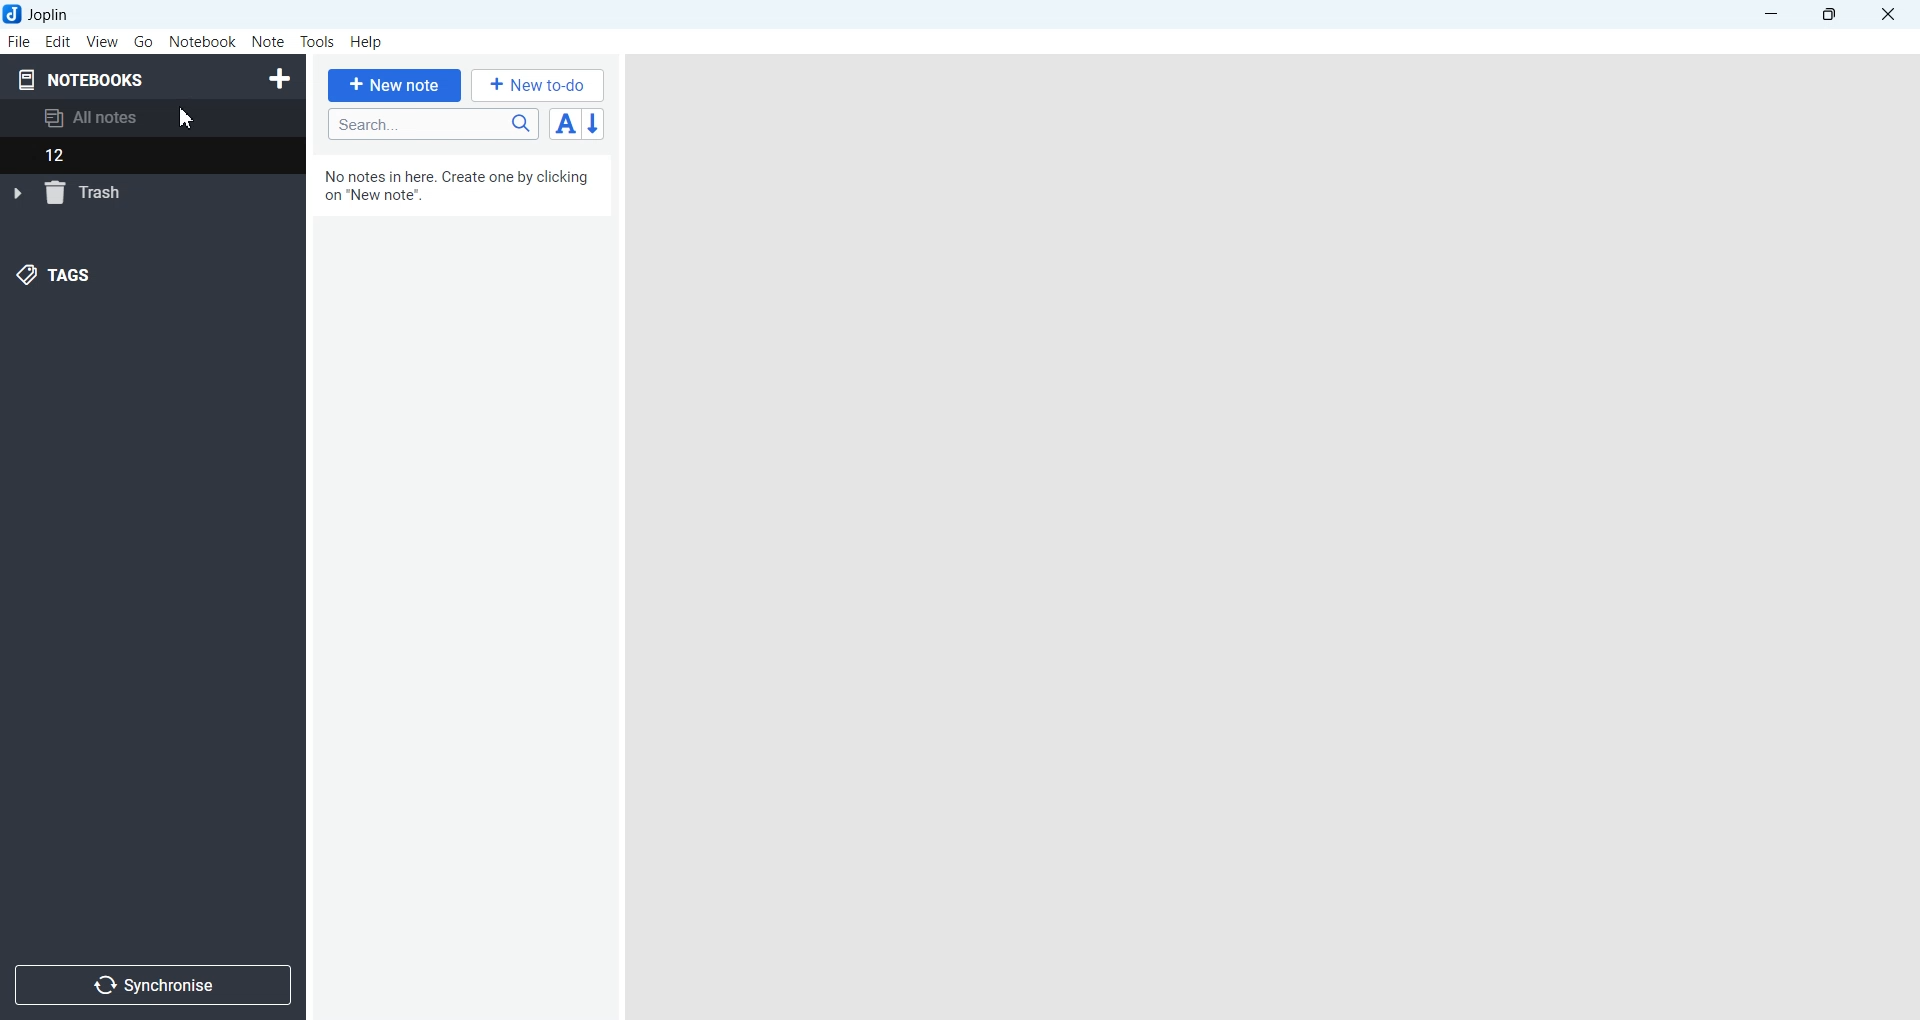  What do you see at coordinates (81, 79) in the screenshot?
I see `Notebooks` at bounding box center [81, 79].